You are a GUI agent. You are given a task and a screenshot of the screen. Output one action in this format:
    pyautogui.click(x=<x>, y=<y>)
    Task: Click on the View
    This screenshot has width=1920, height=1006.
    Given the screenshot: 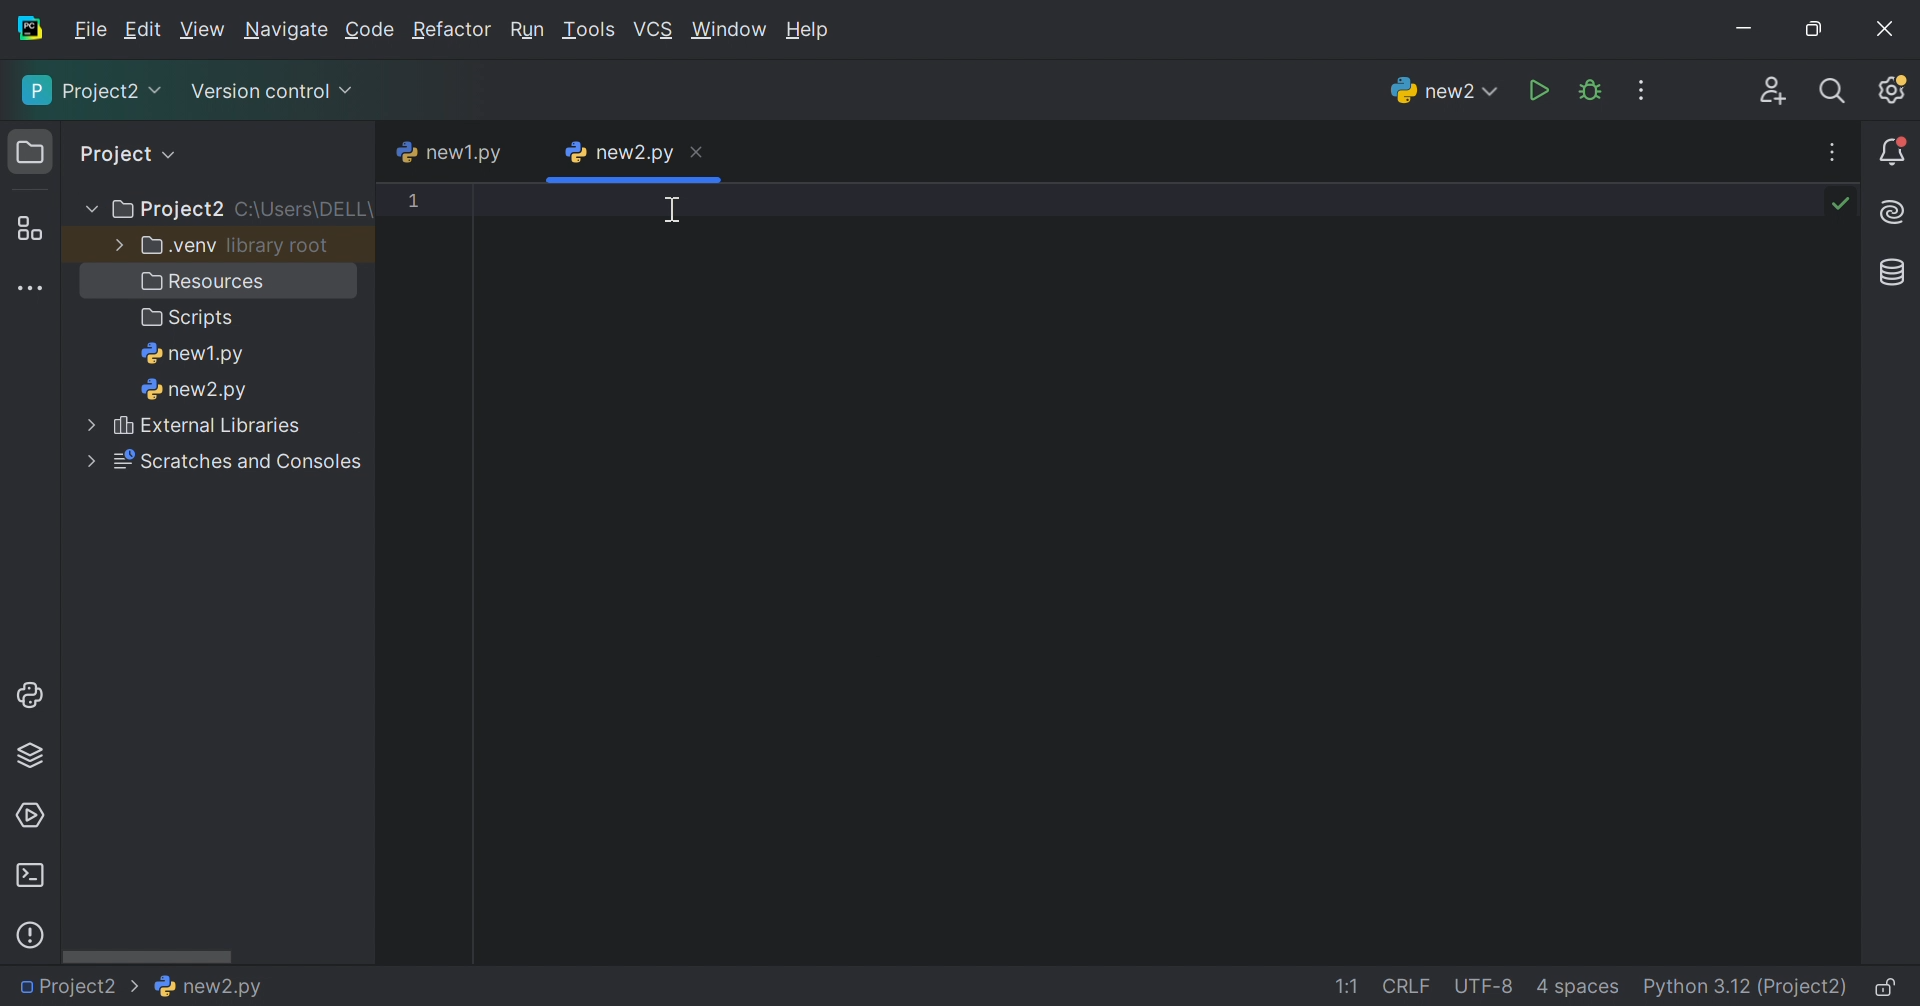 What is the action you would take?
    pyautogui.click(x=203, y=32)
    